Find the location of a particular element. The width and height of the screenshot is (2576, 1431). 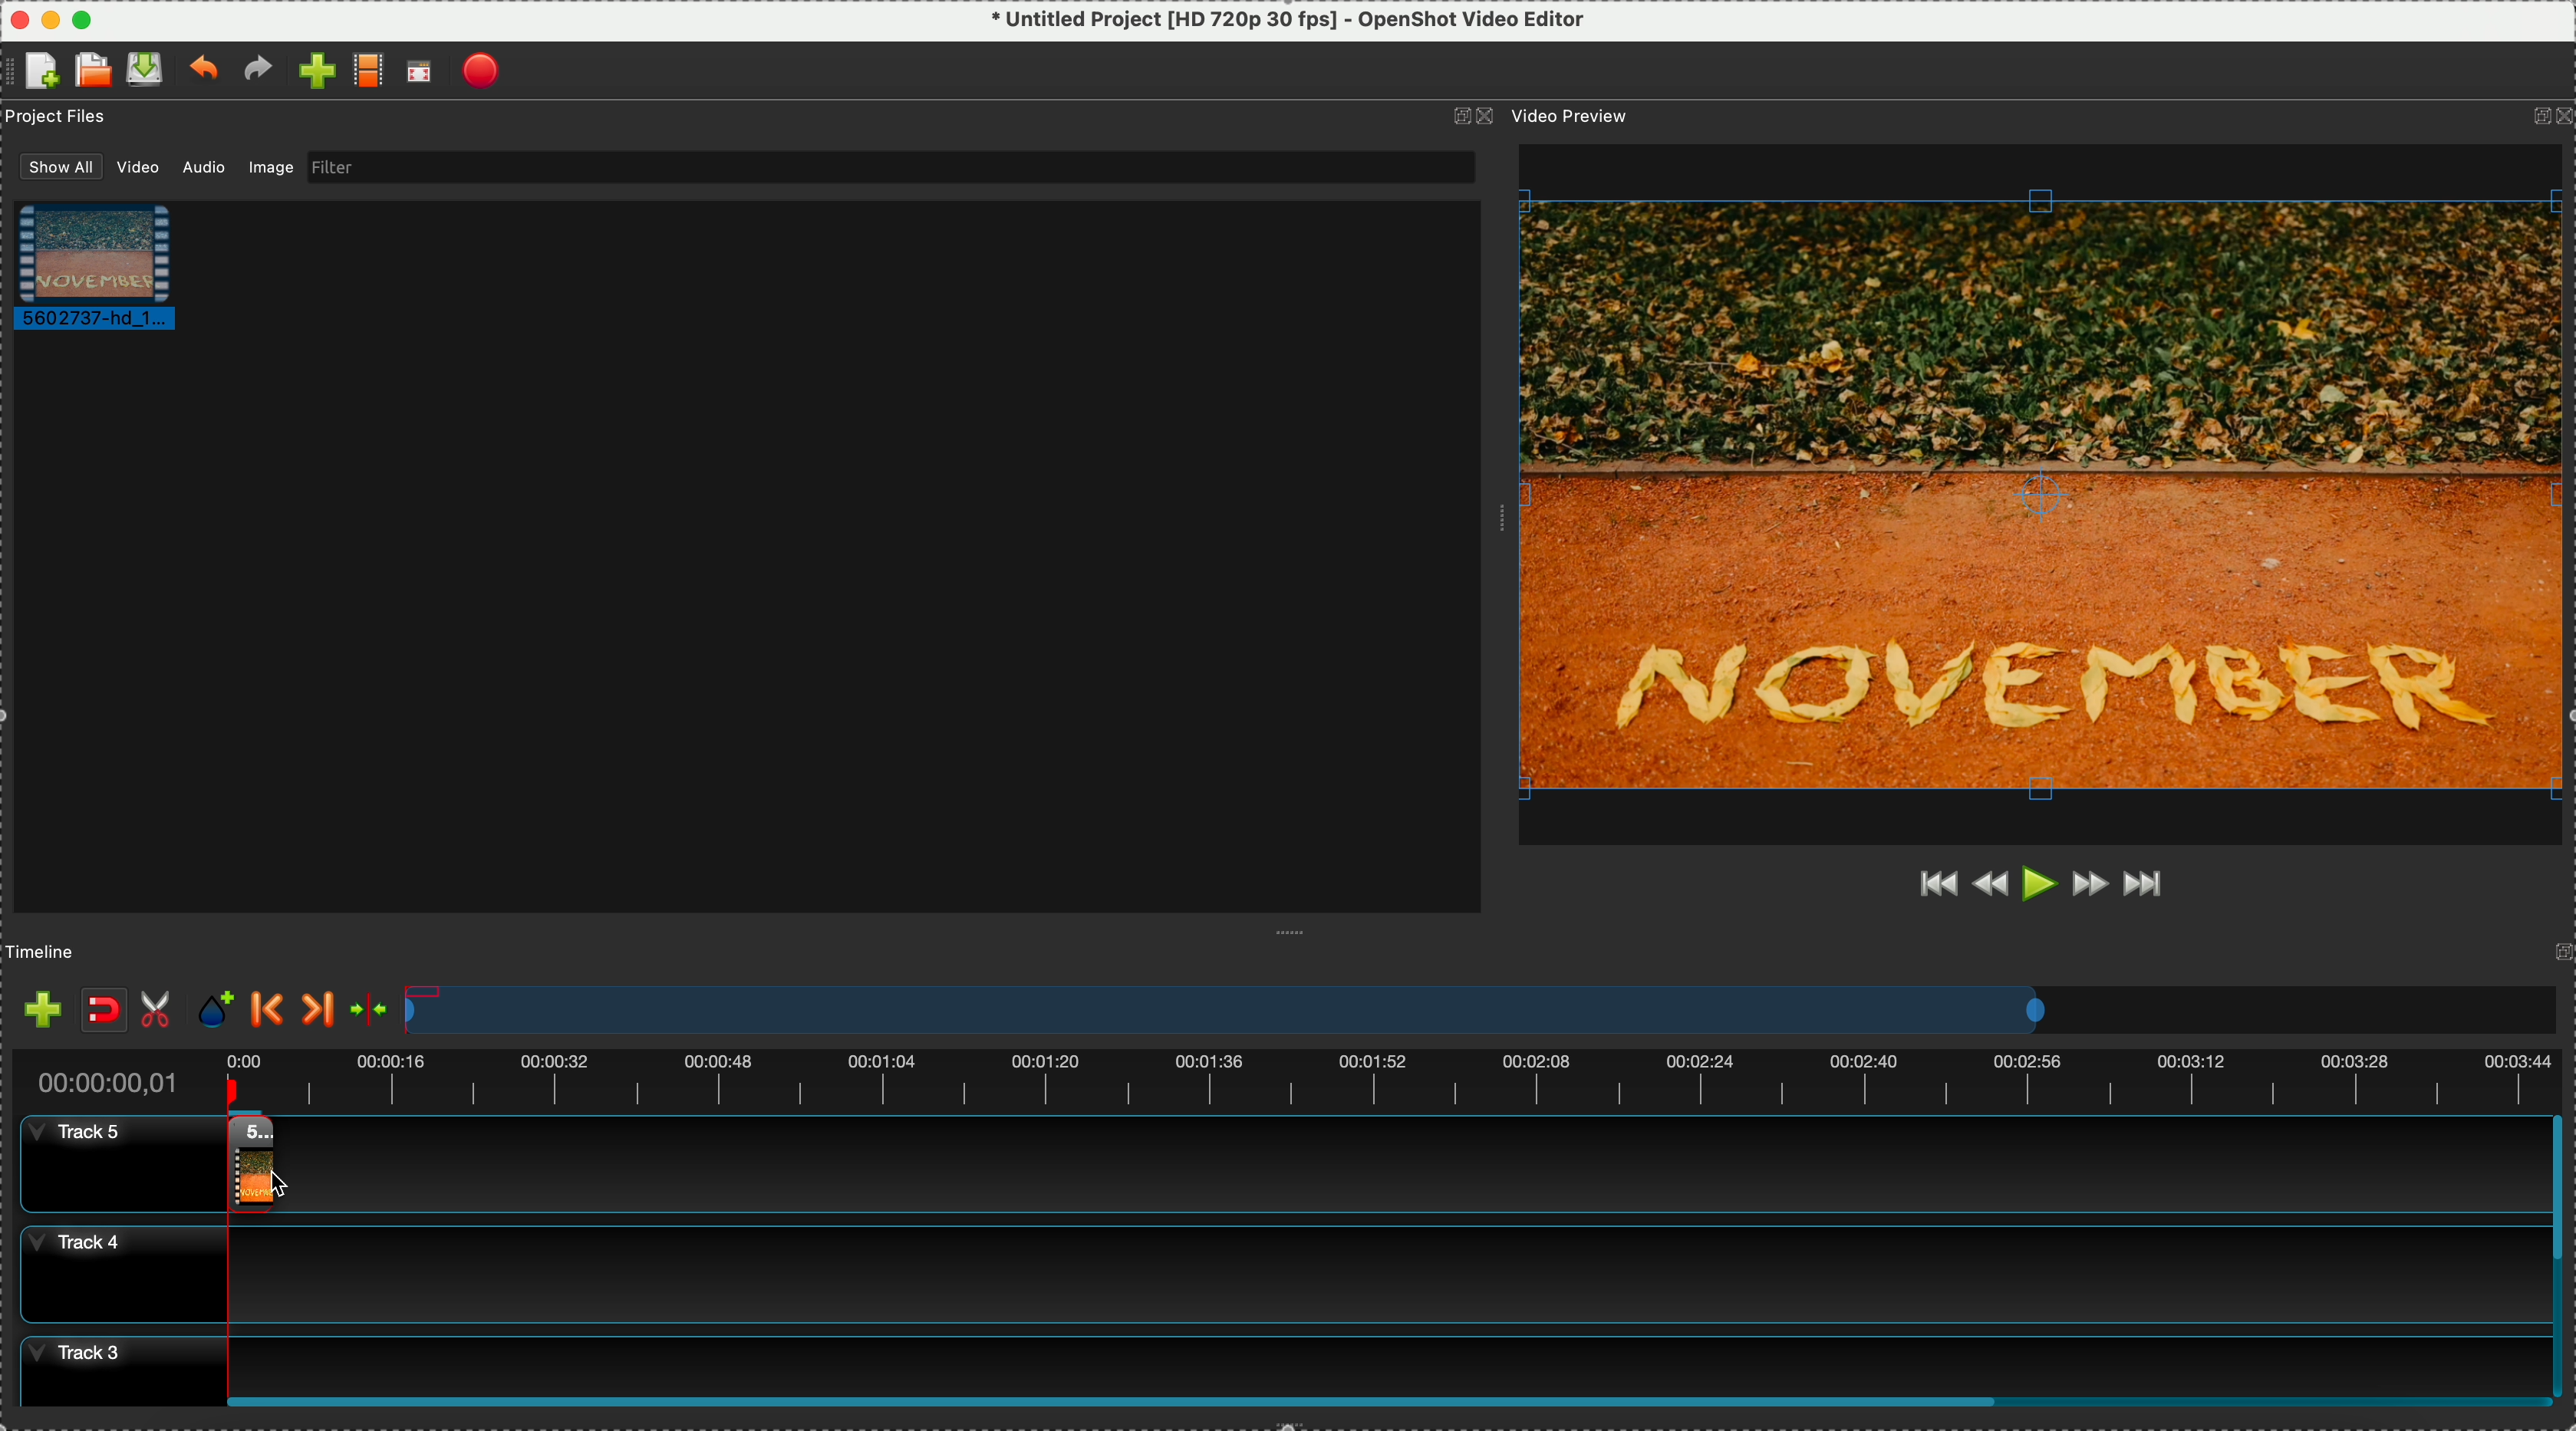

import files is located at coordinates (37, 1004).